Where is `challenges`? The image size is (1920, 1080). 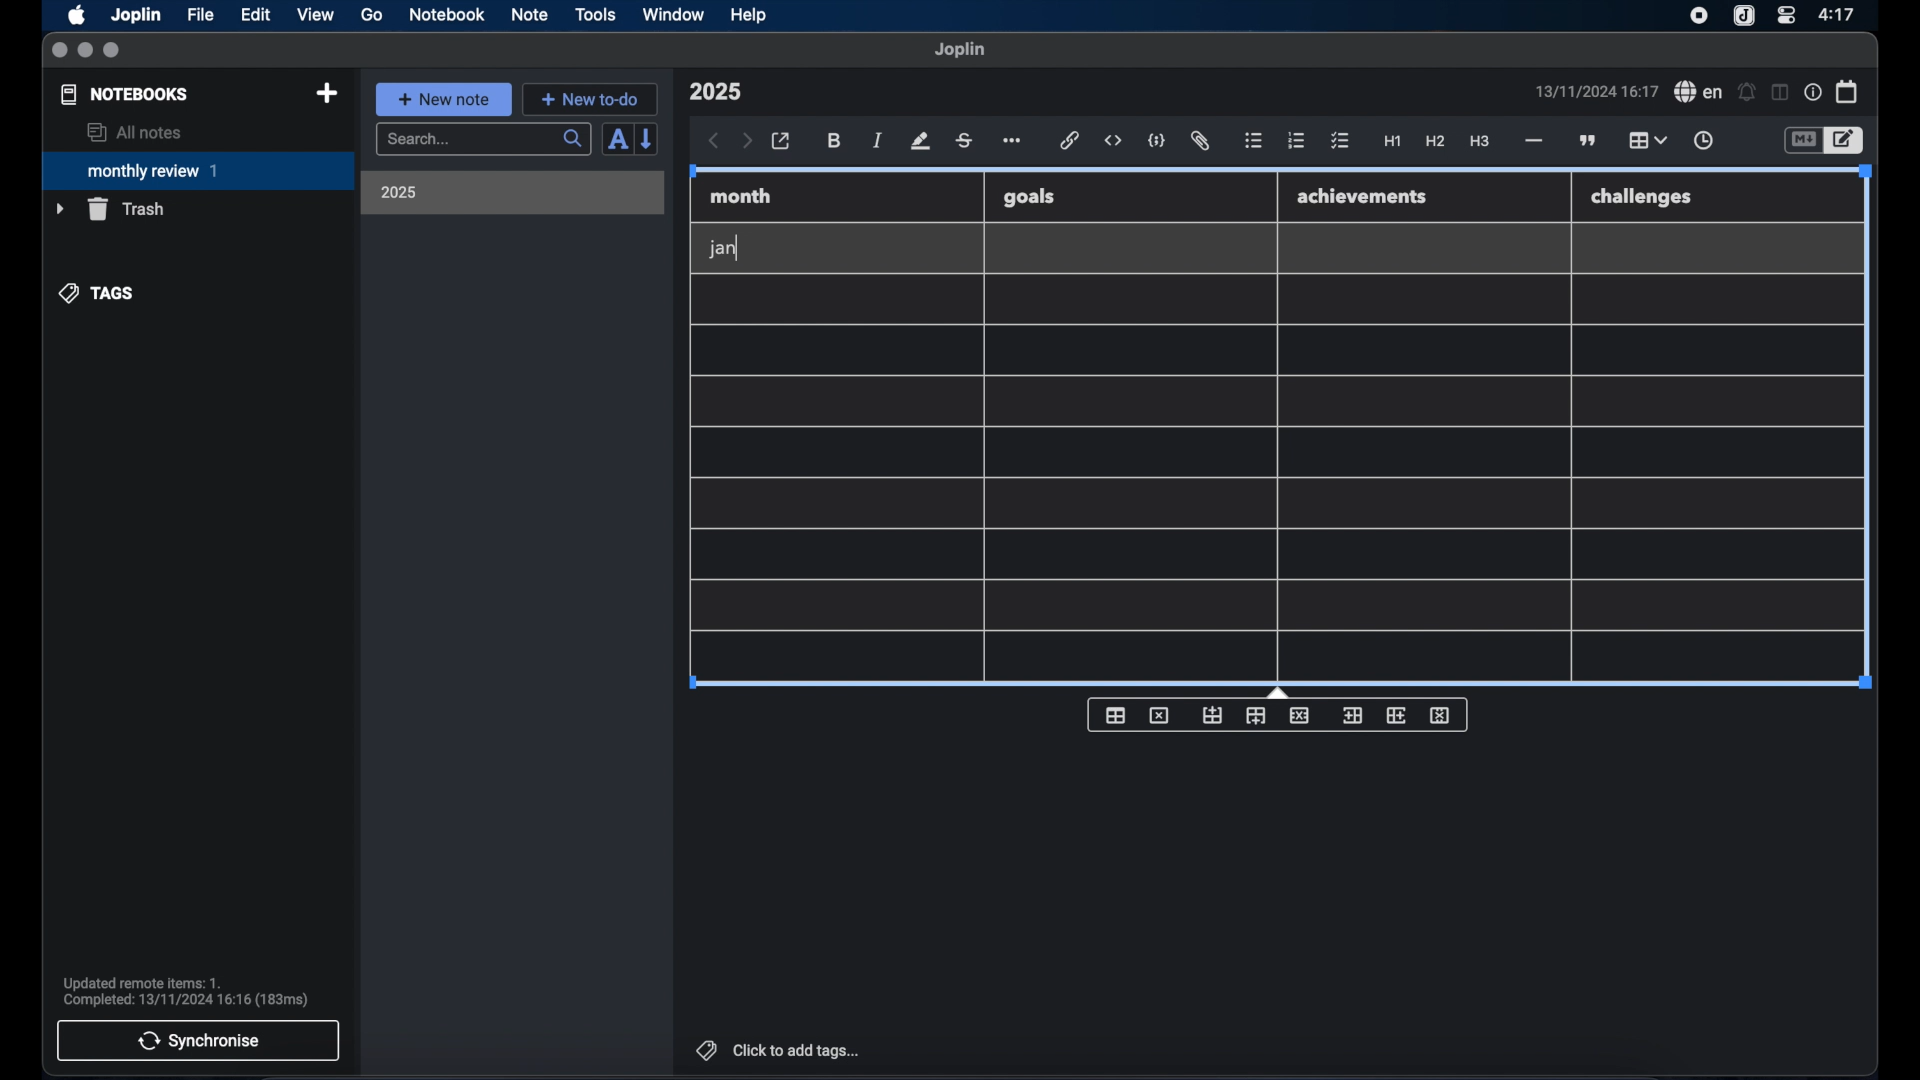
challenges is located at coordinates (1643, 198).